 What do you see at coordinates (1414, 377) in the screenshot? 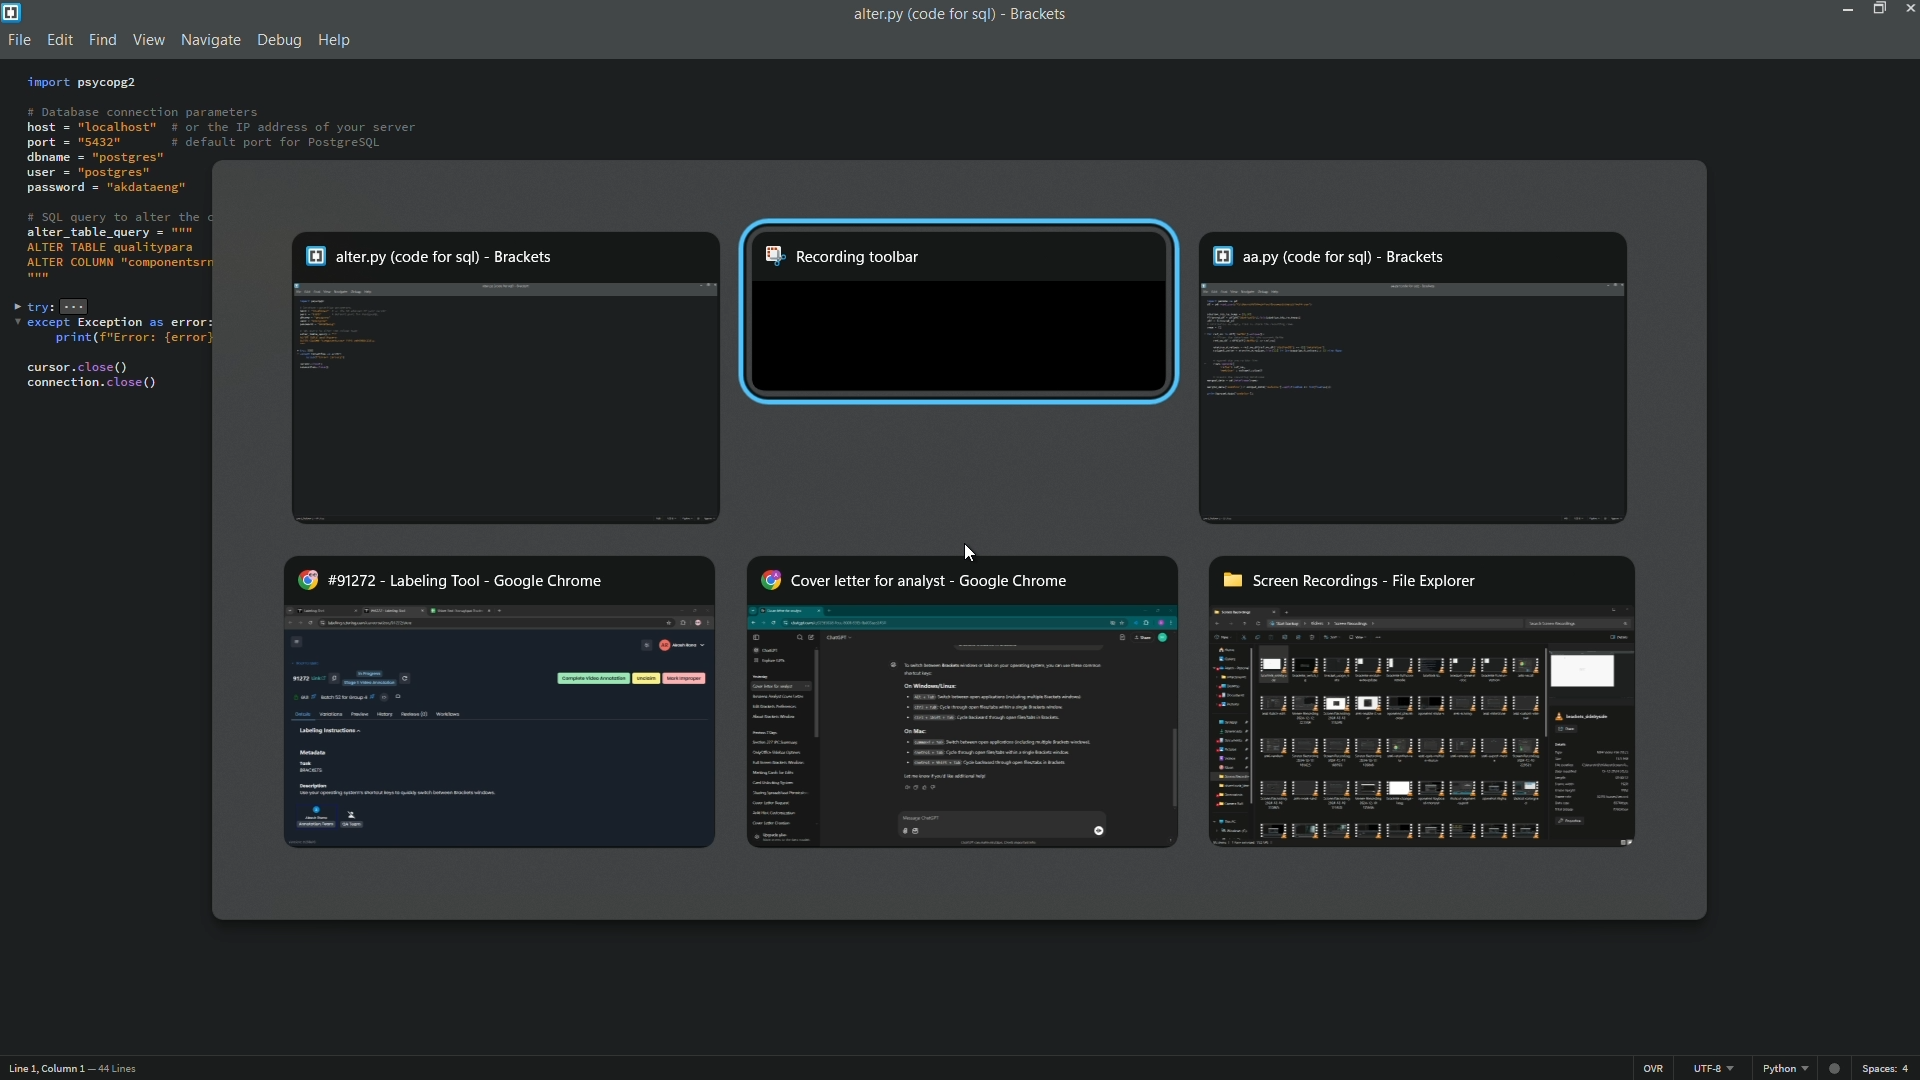
I see `aa.py (code for sqll) - Brackets winndow` at bounding box center [1414, 377].